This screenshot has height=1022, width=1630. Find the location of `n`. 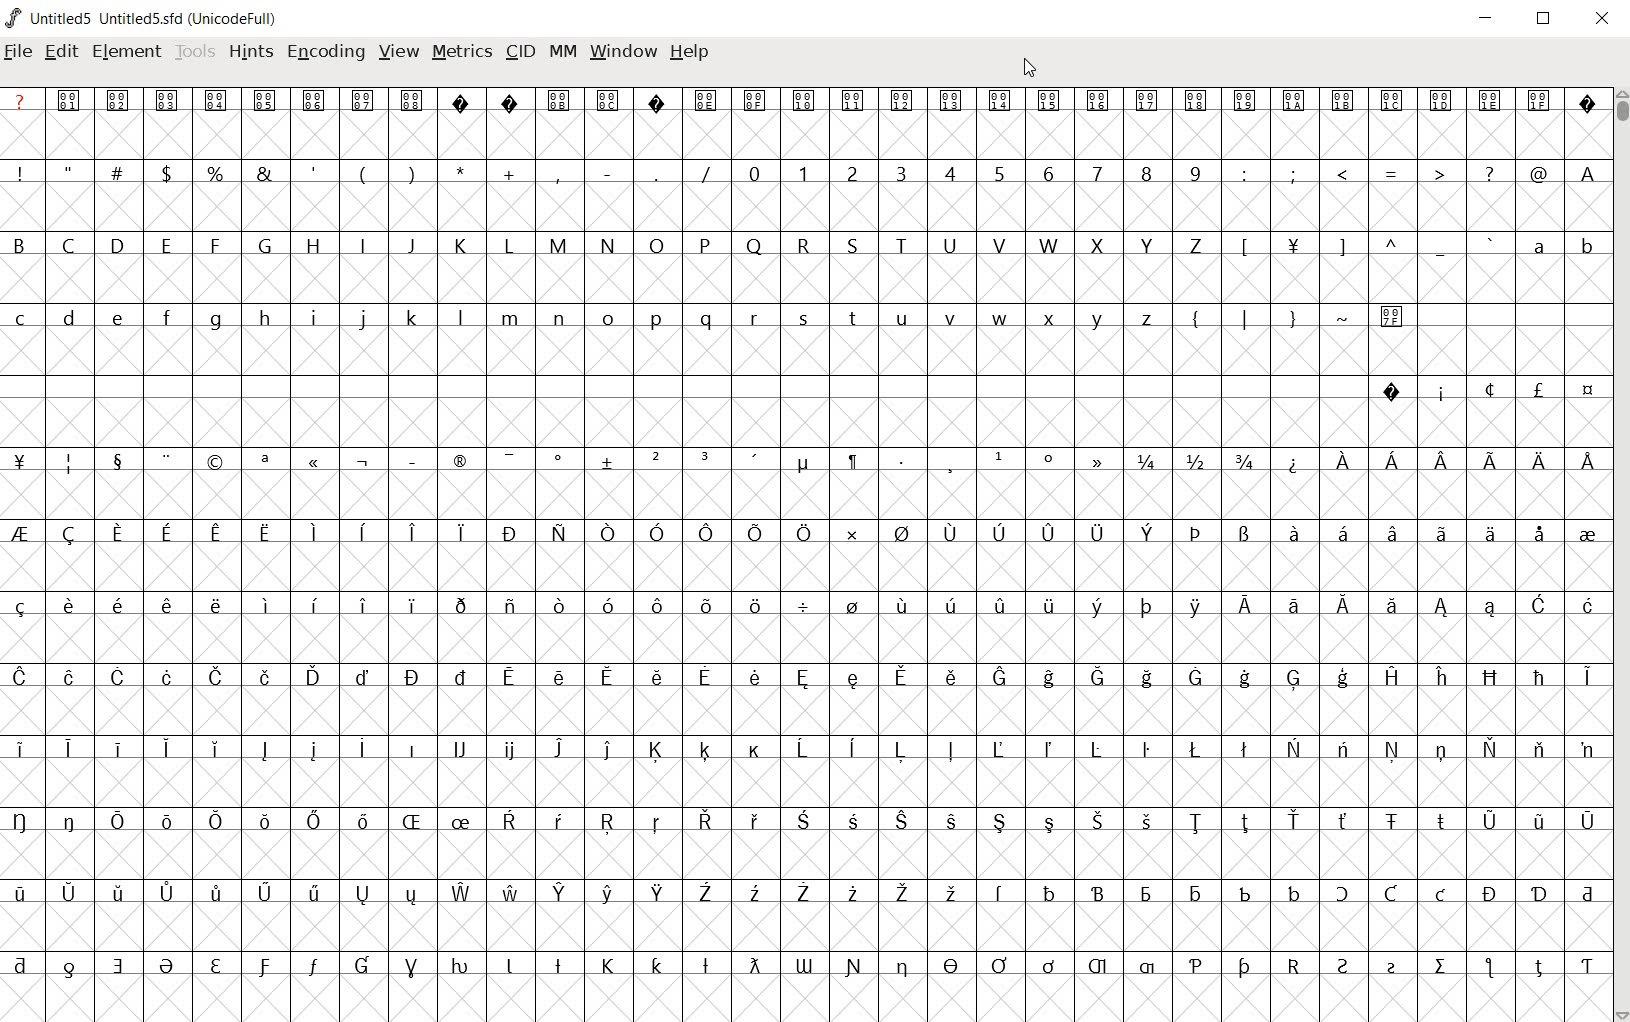

n is located at coordinates (560, 320).